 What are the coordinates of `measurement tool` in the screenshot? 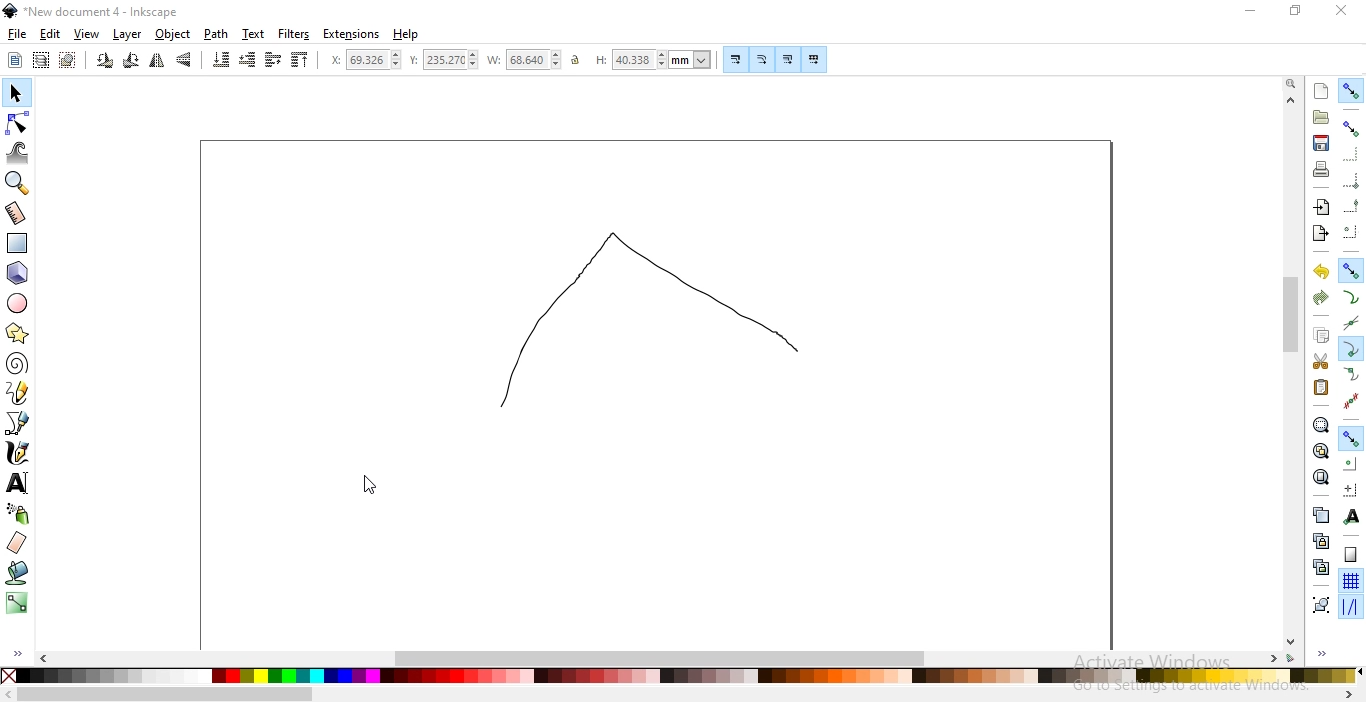 It's located at (16, 215).